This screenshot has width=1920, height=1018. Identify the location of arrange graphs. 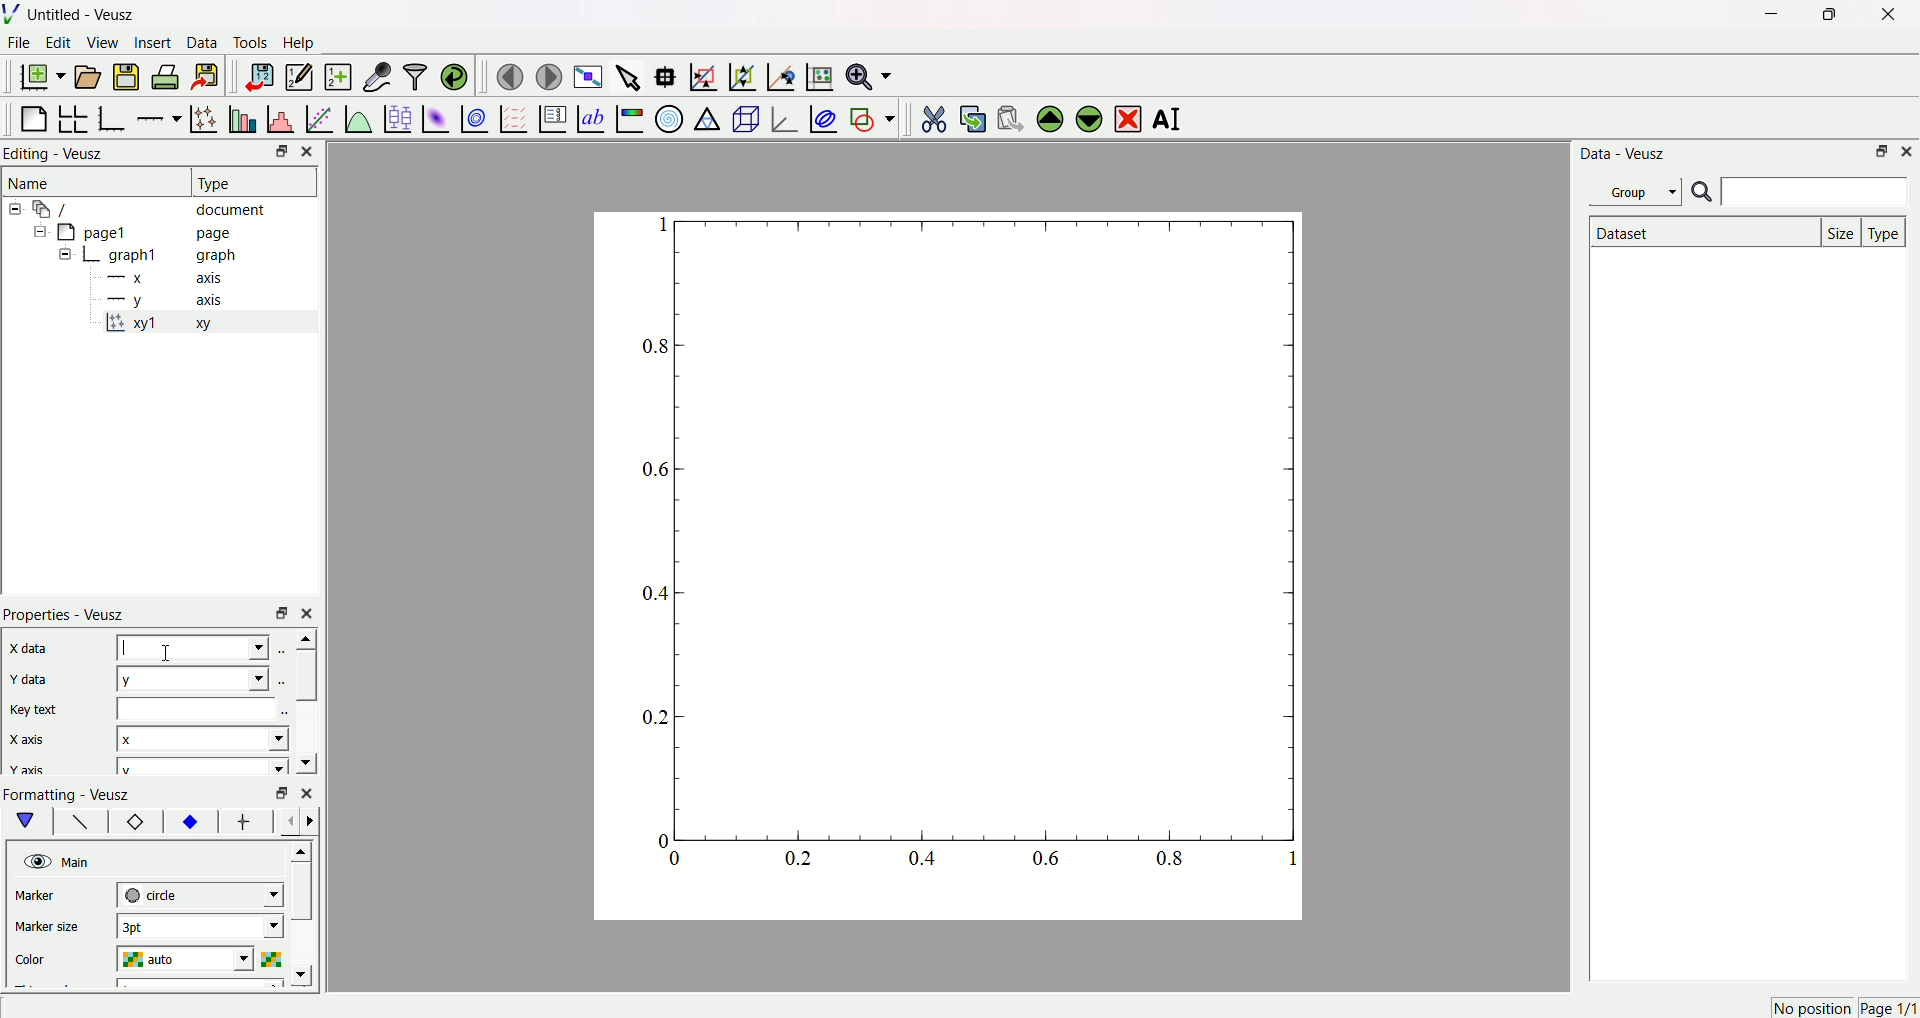
(76, 116).